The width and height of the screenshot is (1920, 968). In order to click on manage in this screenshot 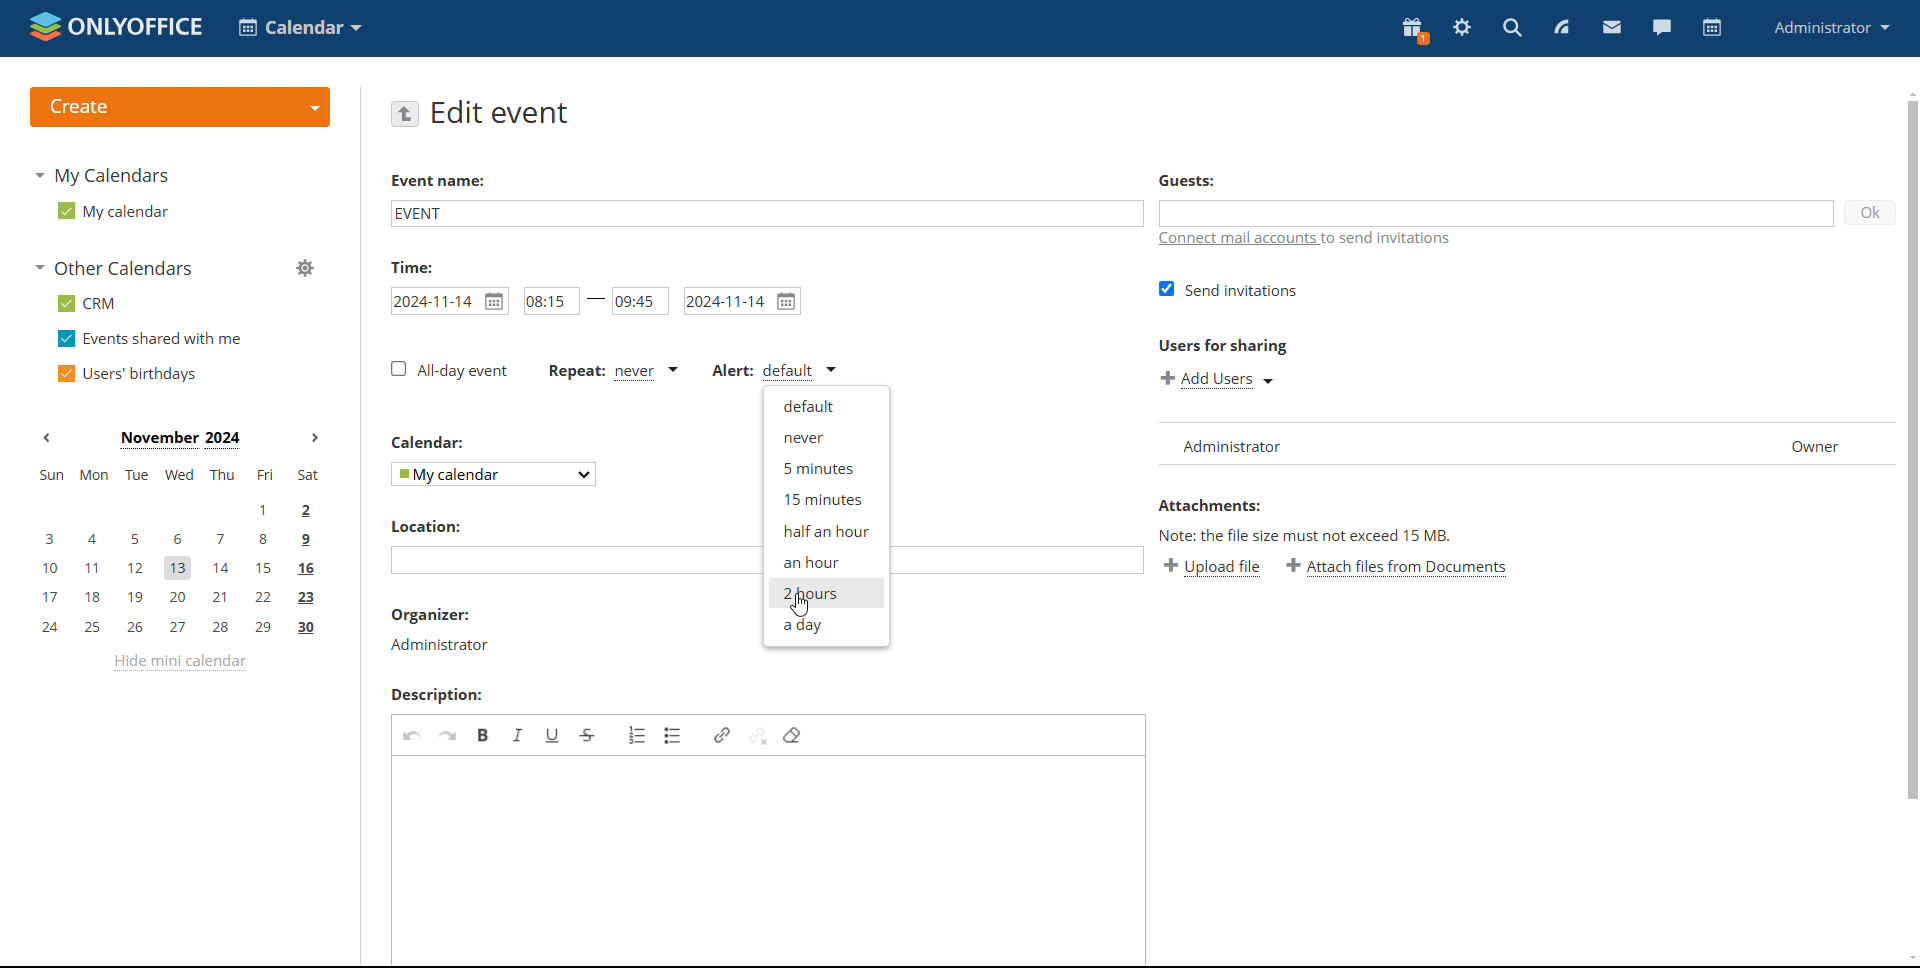, I will do `click(304, 268)`.